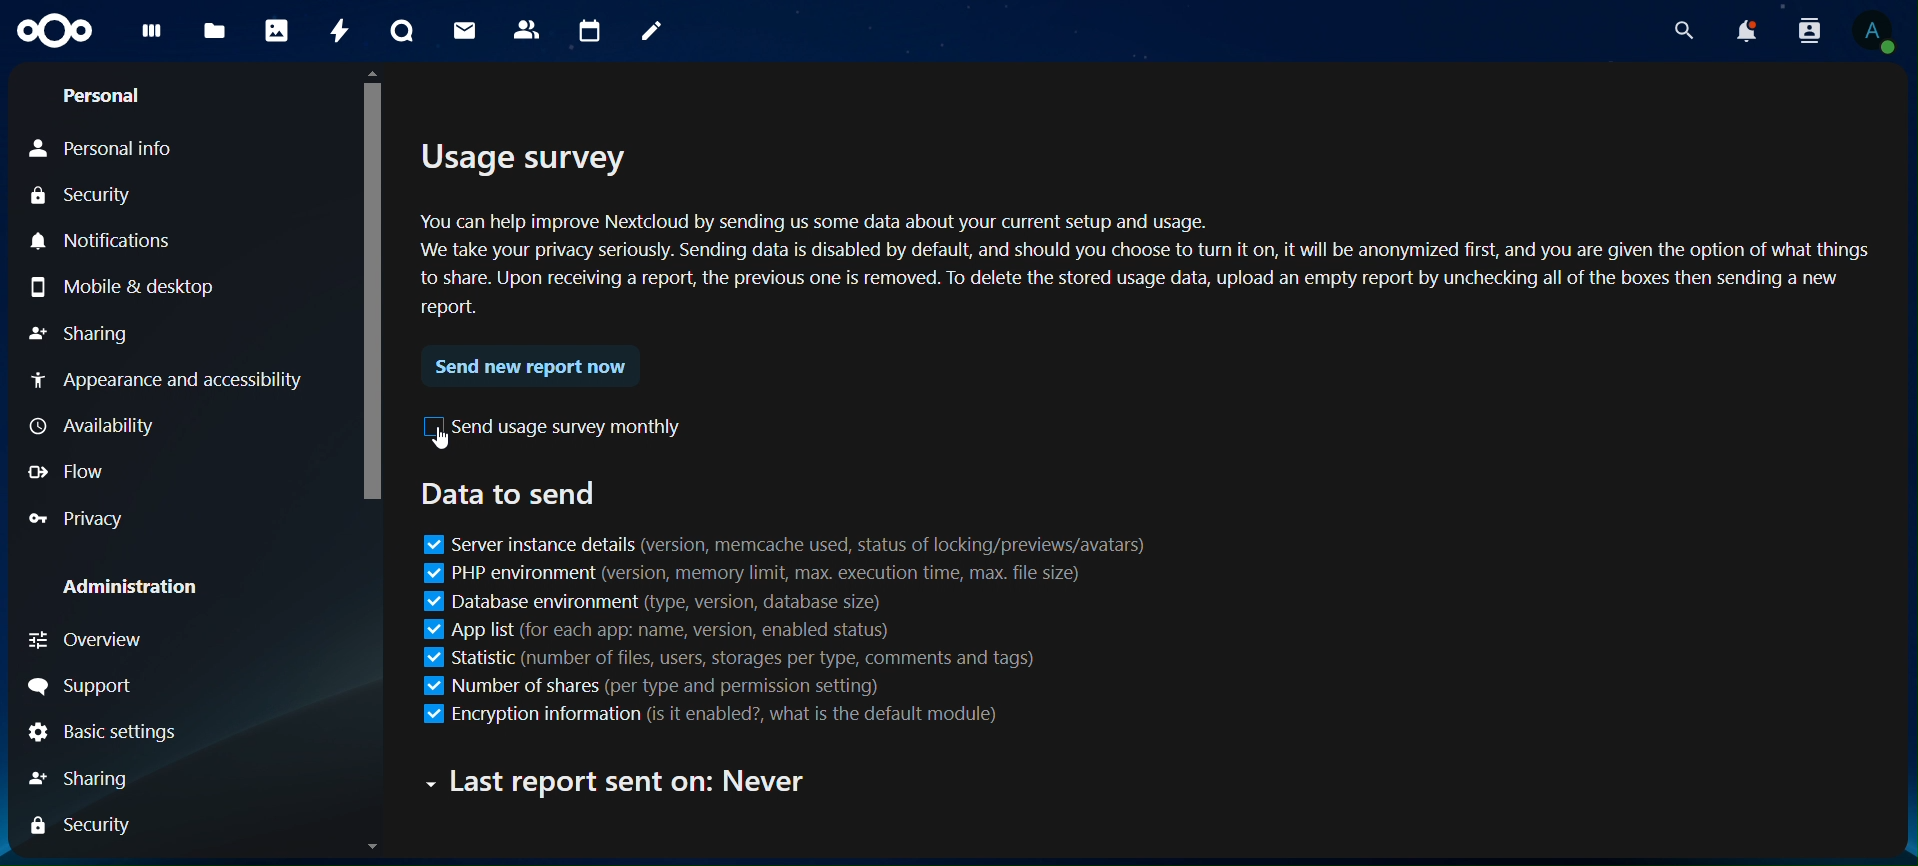  I want to click on Cursor, so click(444, 444).